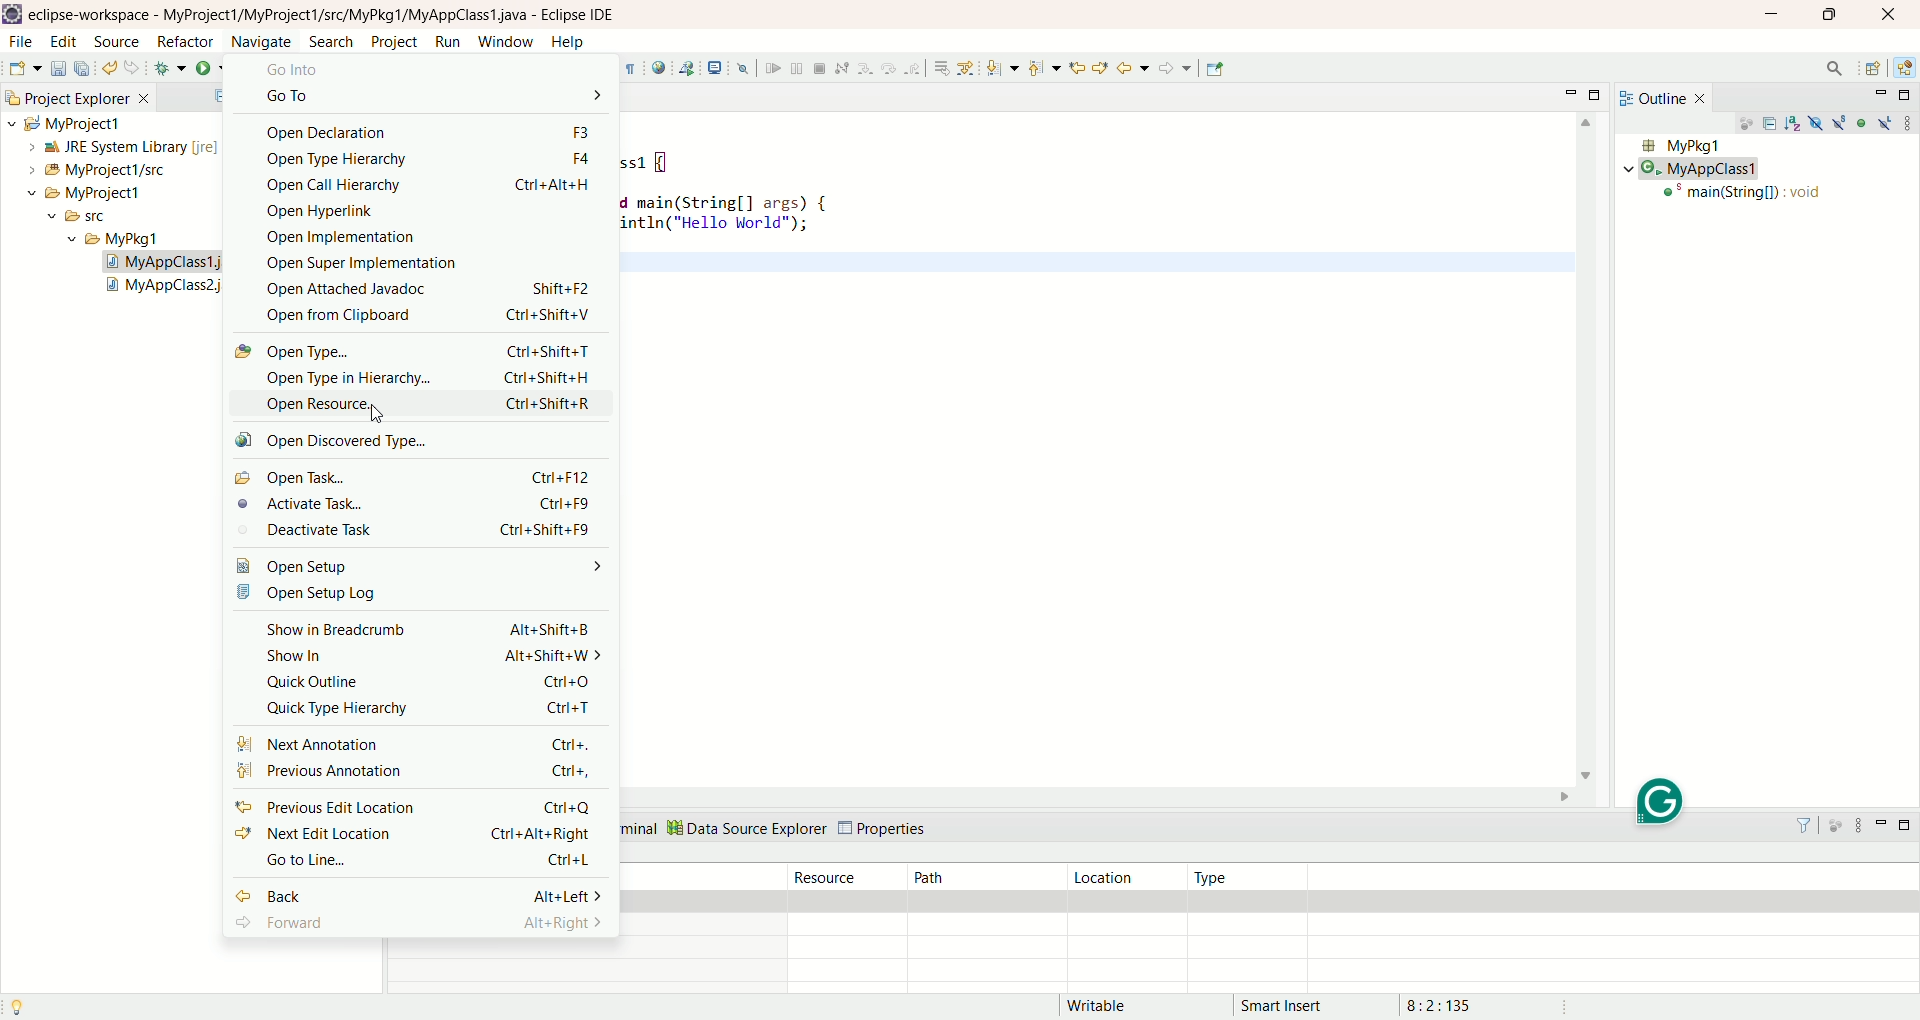  I want to click on src, so click(96, 219).